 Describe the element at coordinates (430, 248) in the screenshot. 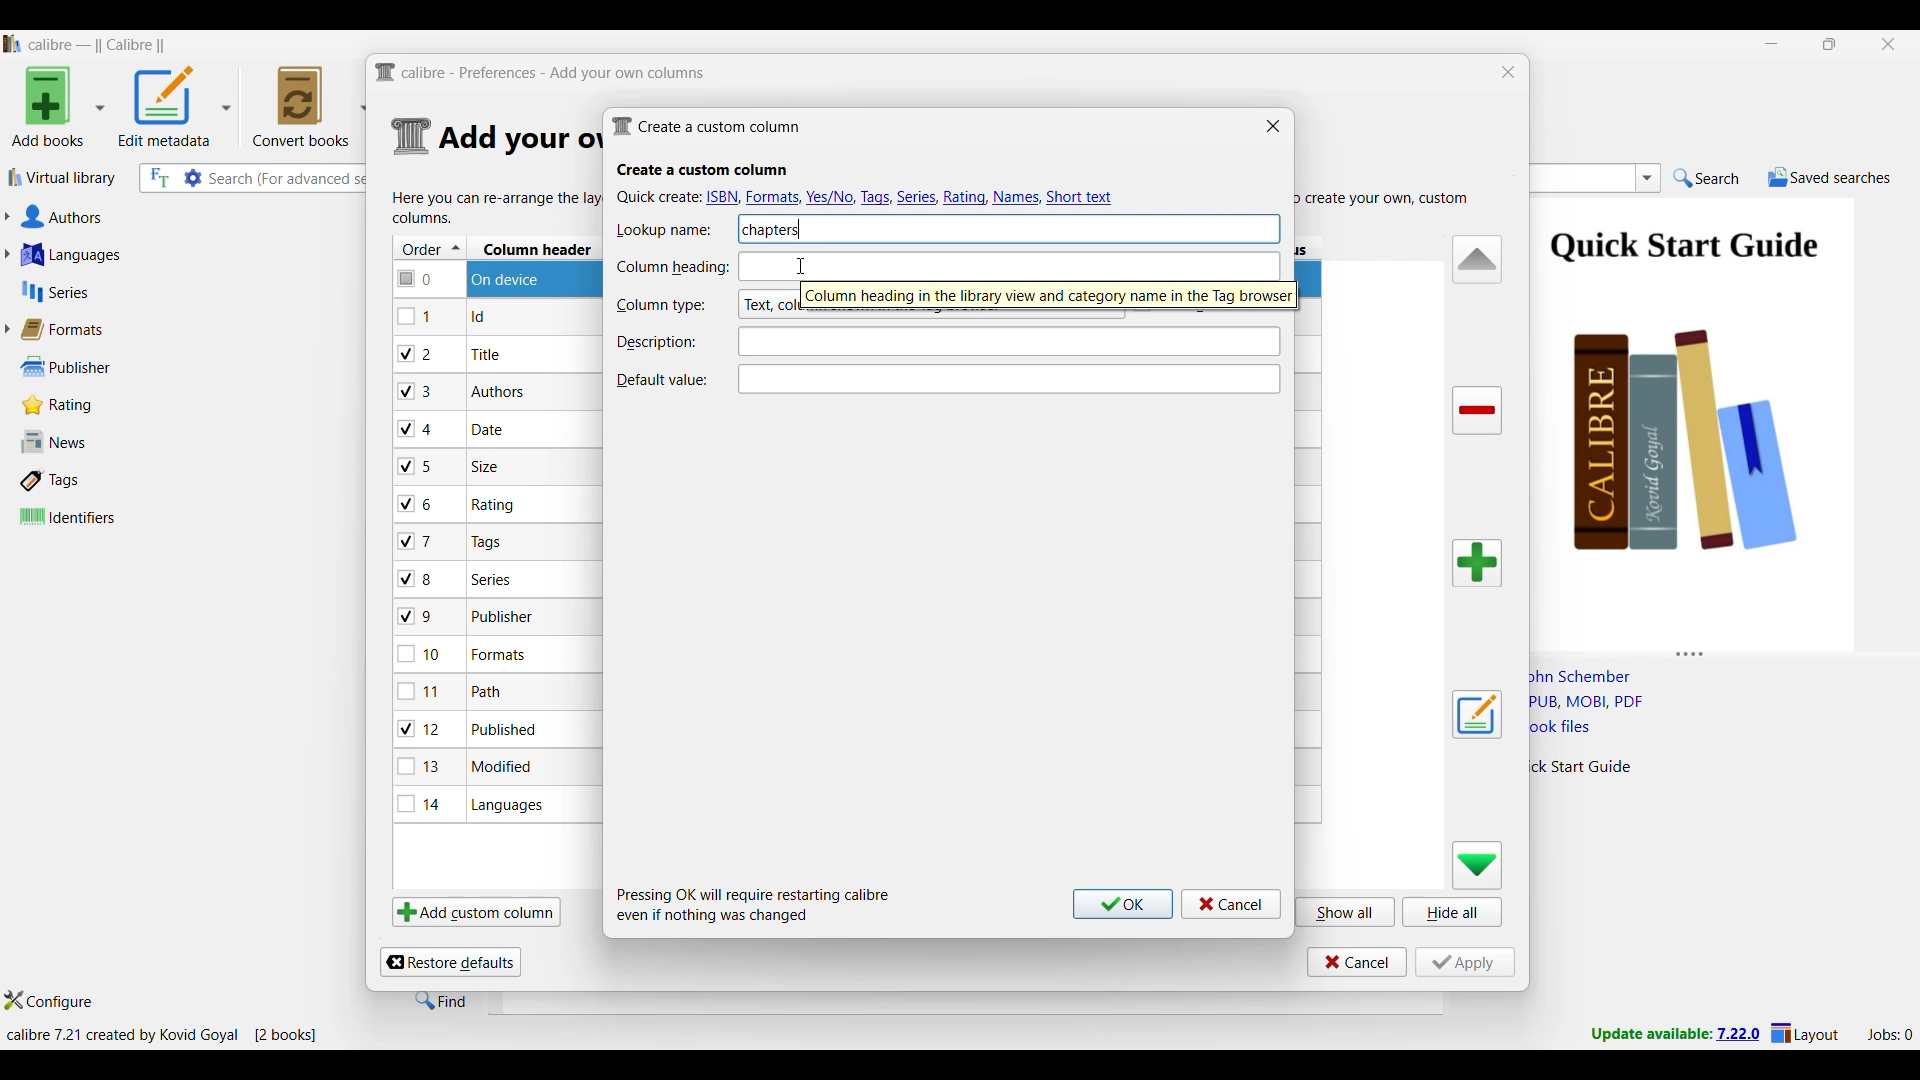

I see `Order column, current sorting` at that location.